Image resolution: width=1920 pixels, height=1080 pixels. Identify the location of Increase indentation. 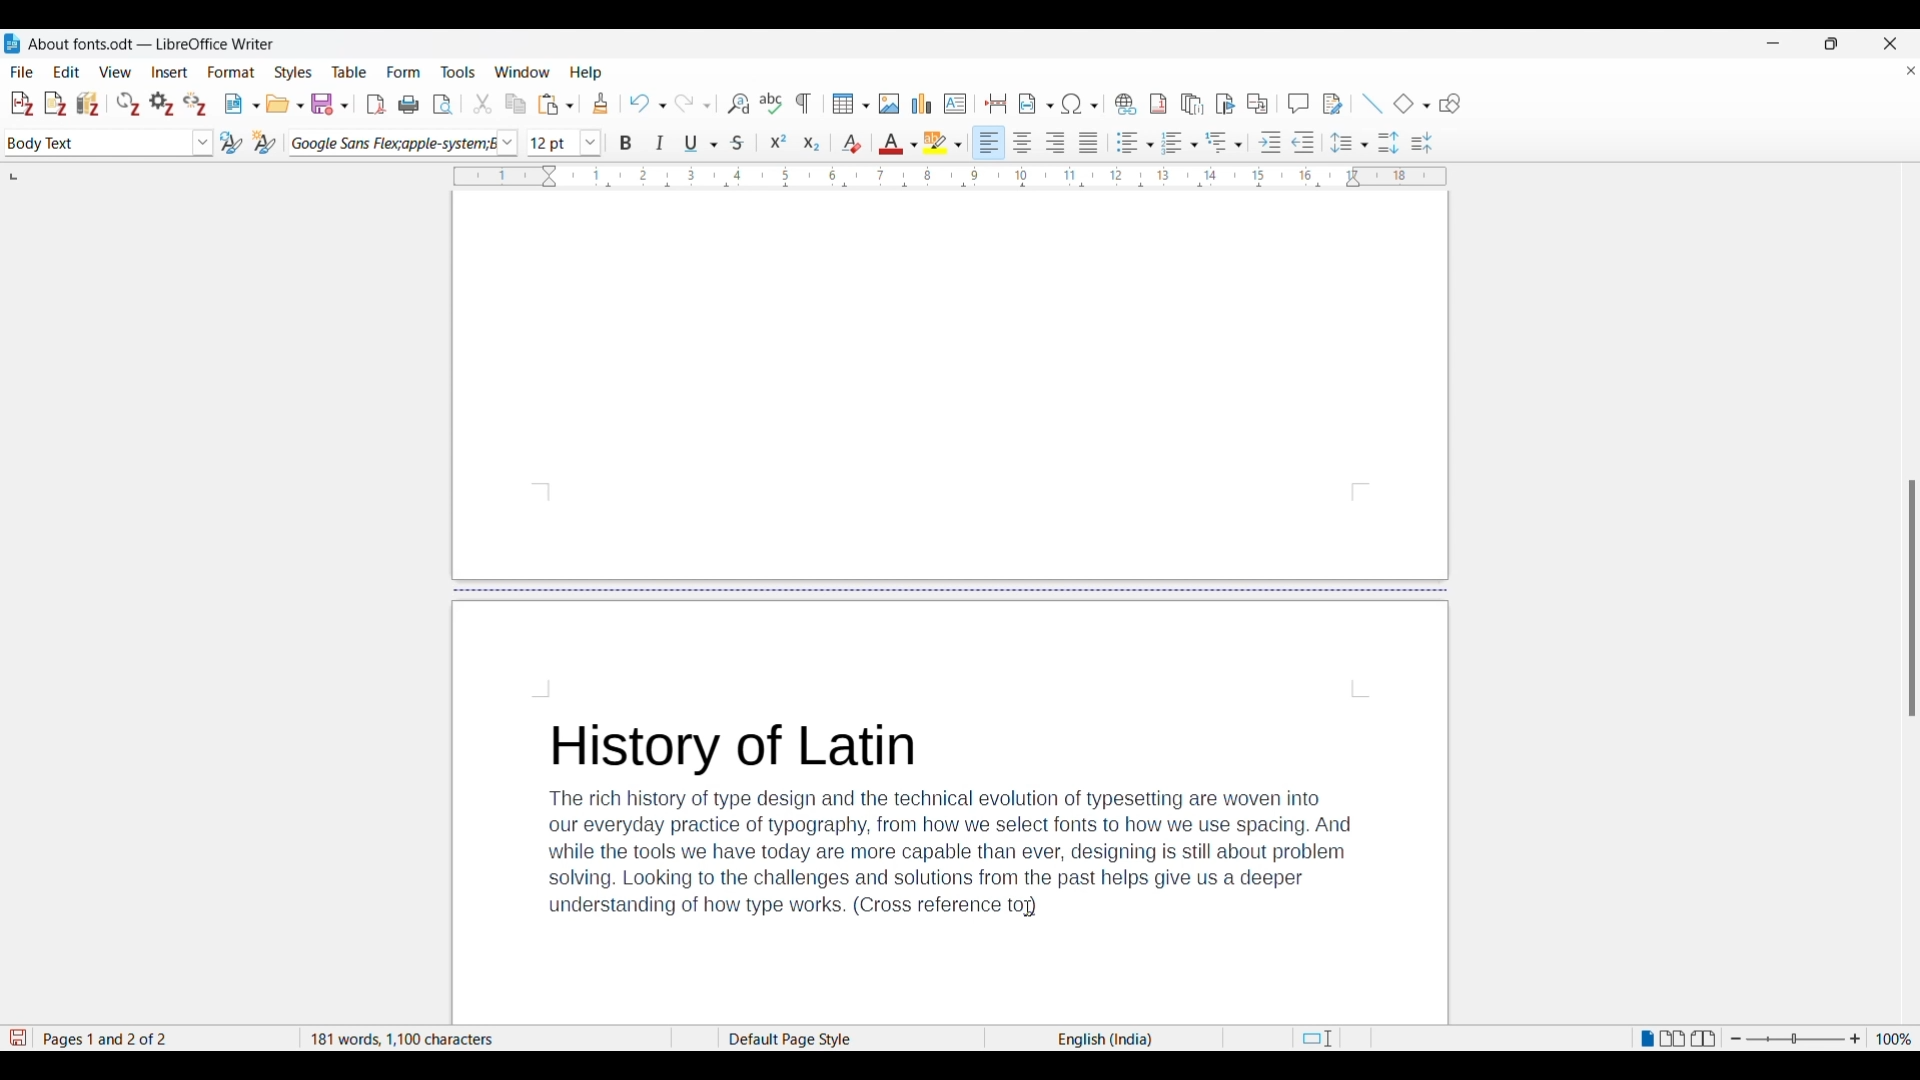
(1270, 142).